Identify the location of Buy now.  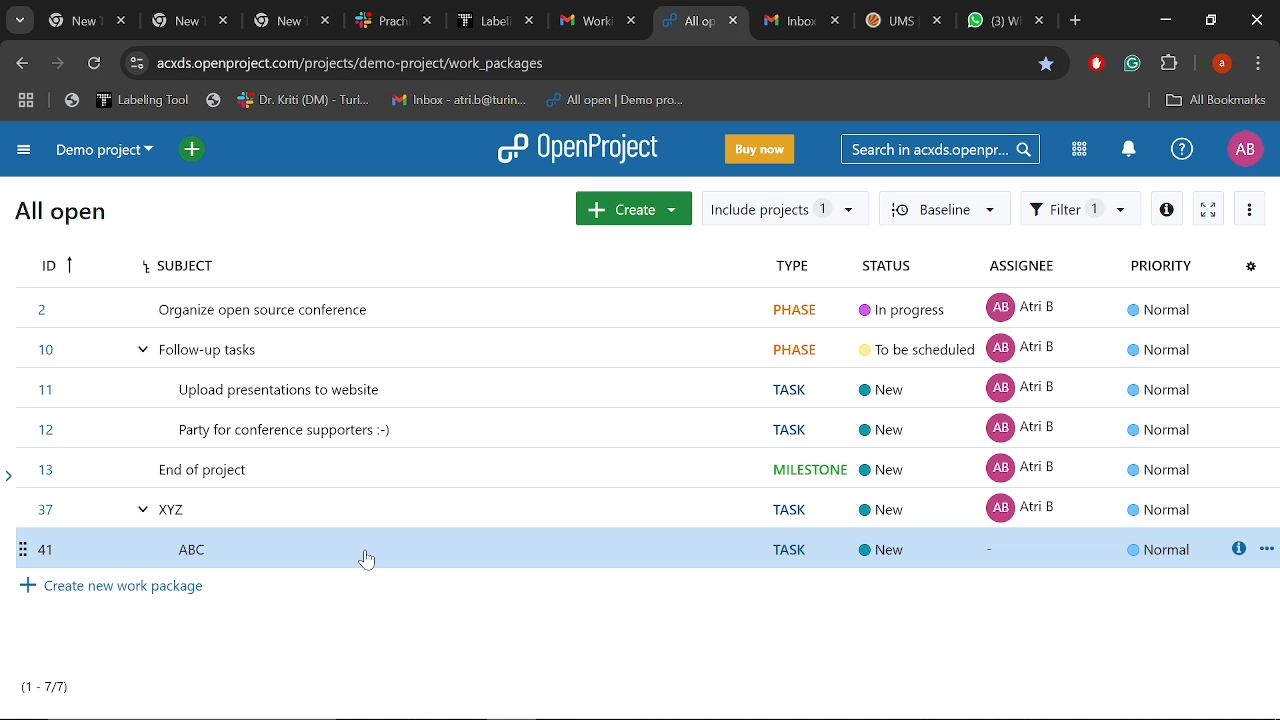
(762, 150).